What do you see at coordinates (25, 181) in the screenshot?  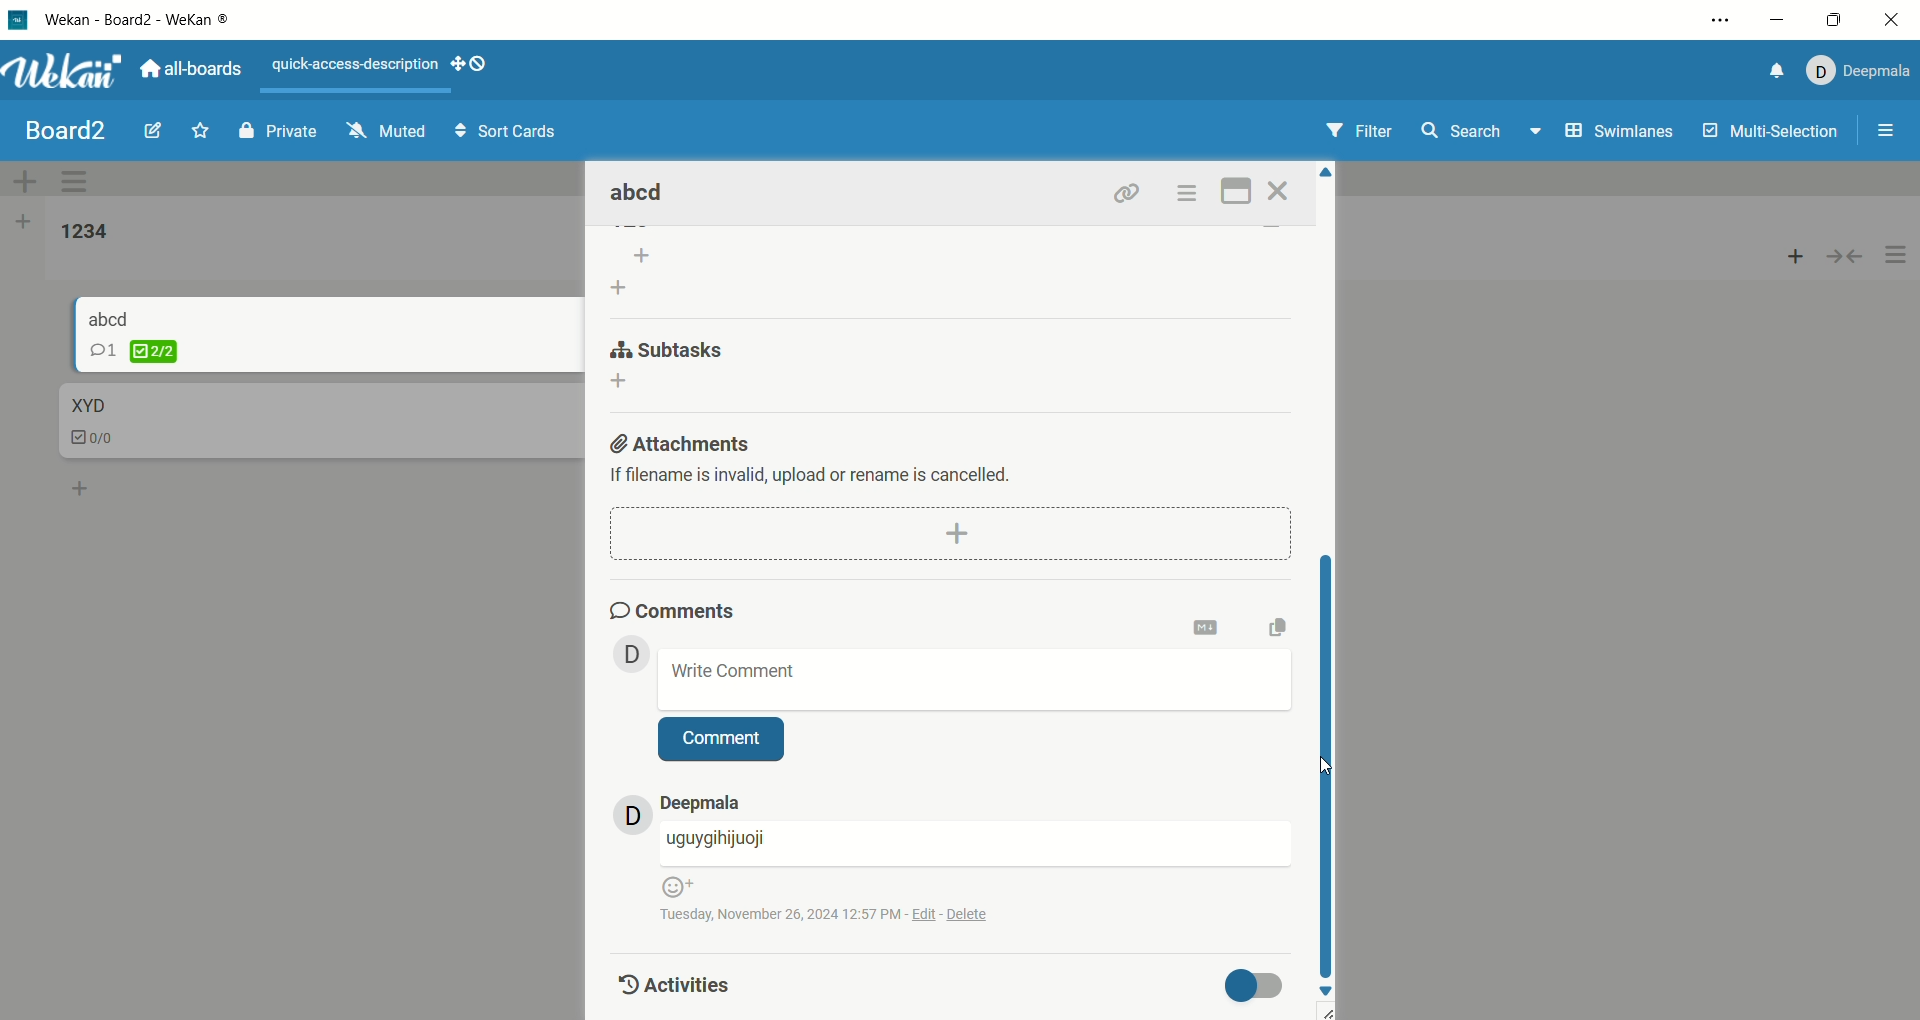 I see `add swimlane` at bounding box center [25, 181].